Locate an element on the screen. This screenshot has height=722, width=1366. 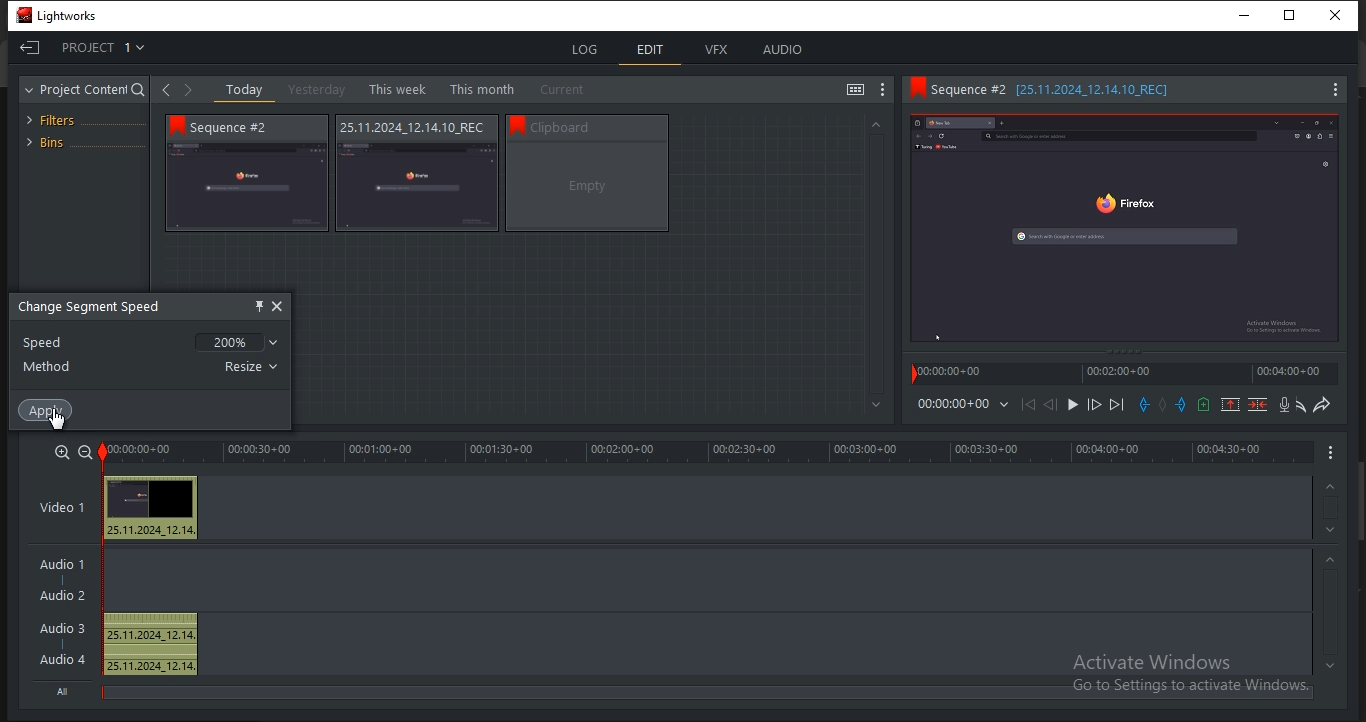
timeline is located at coordinates (708, 453).